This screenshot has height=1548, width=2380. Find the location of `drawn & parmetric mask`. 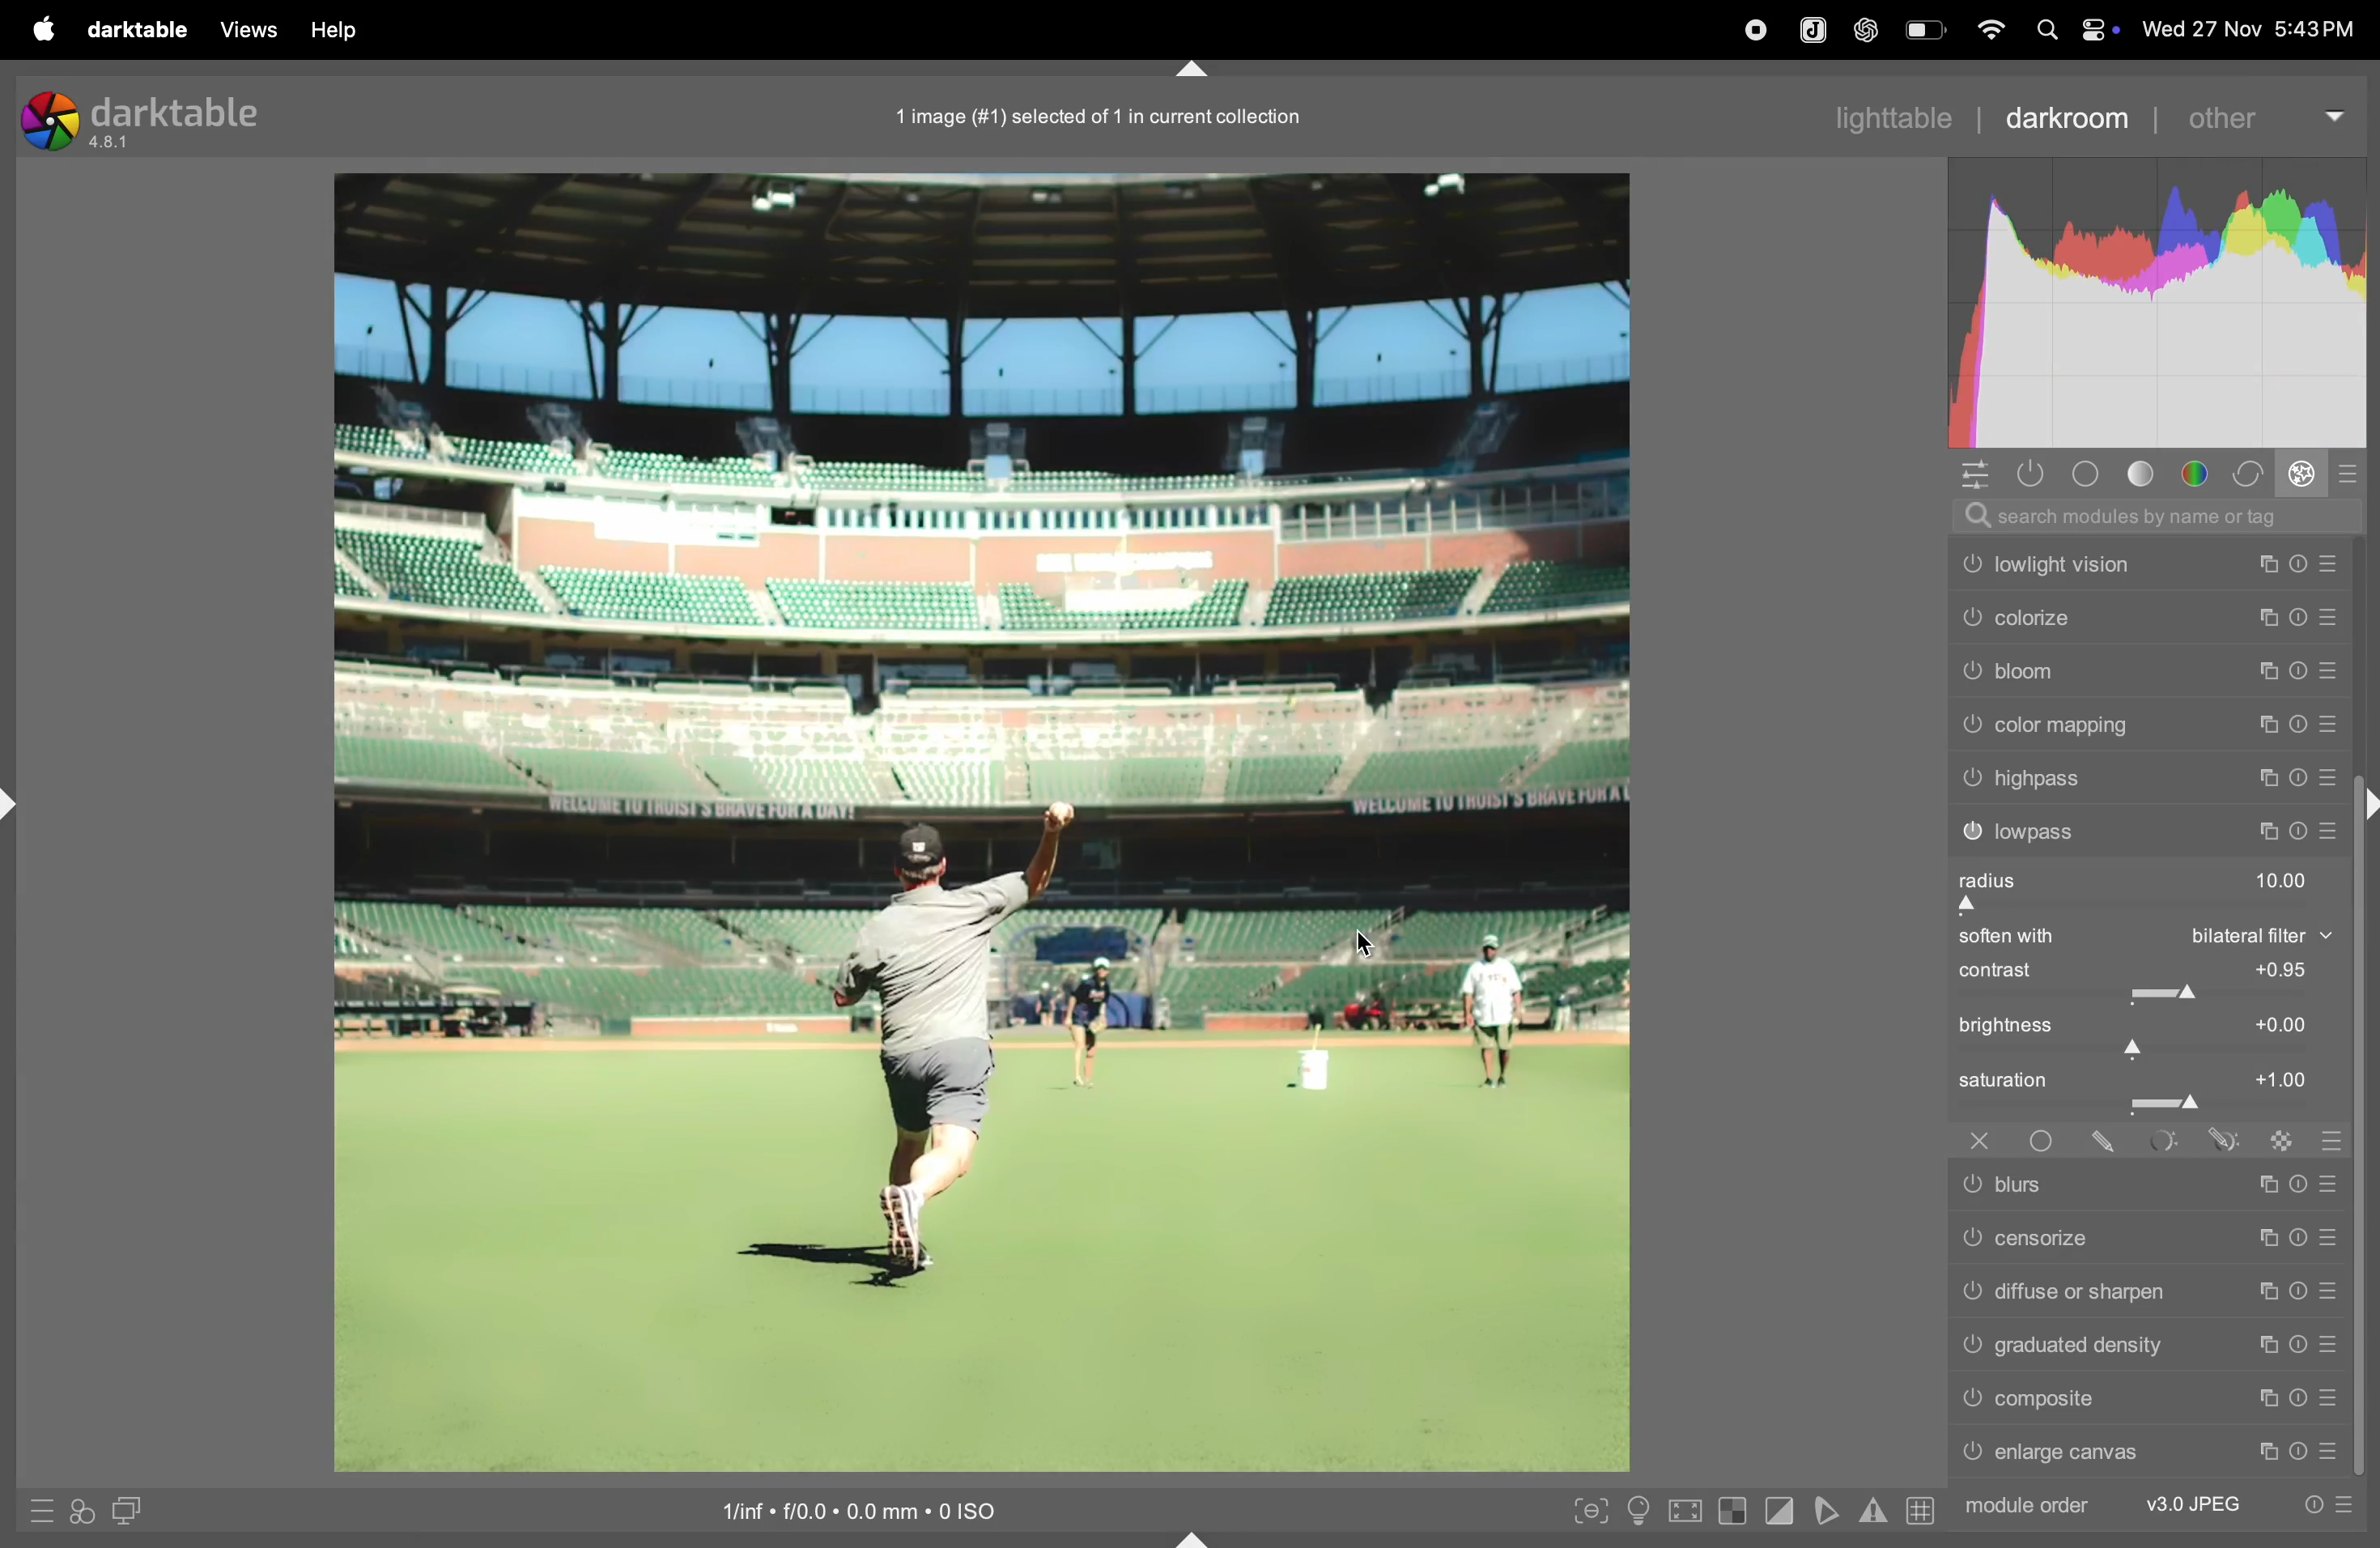

drawn & parmetric mask is located at coordinates (2228, 1141).